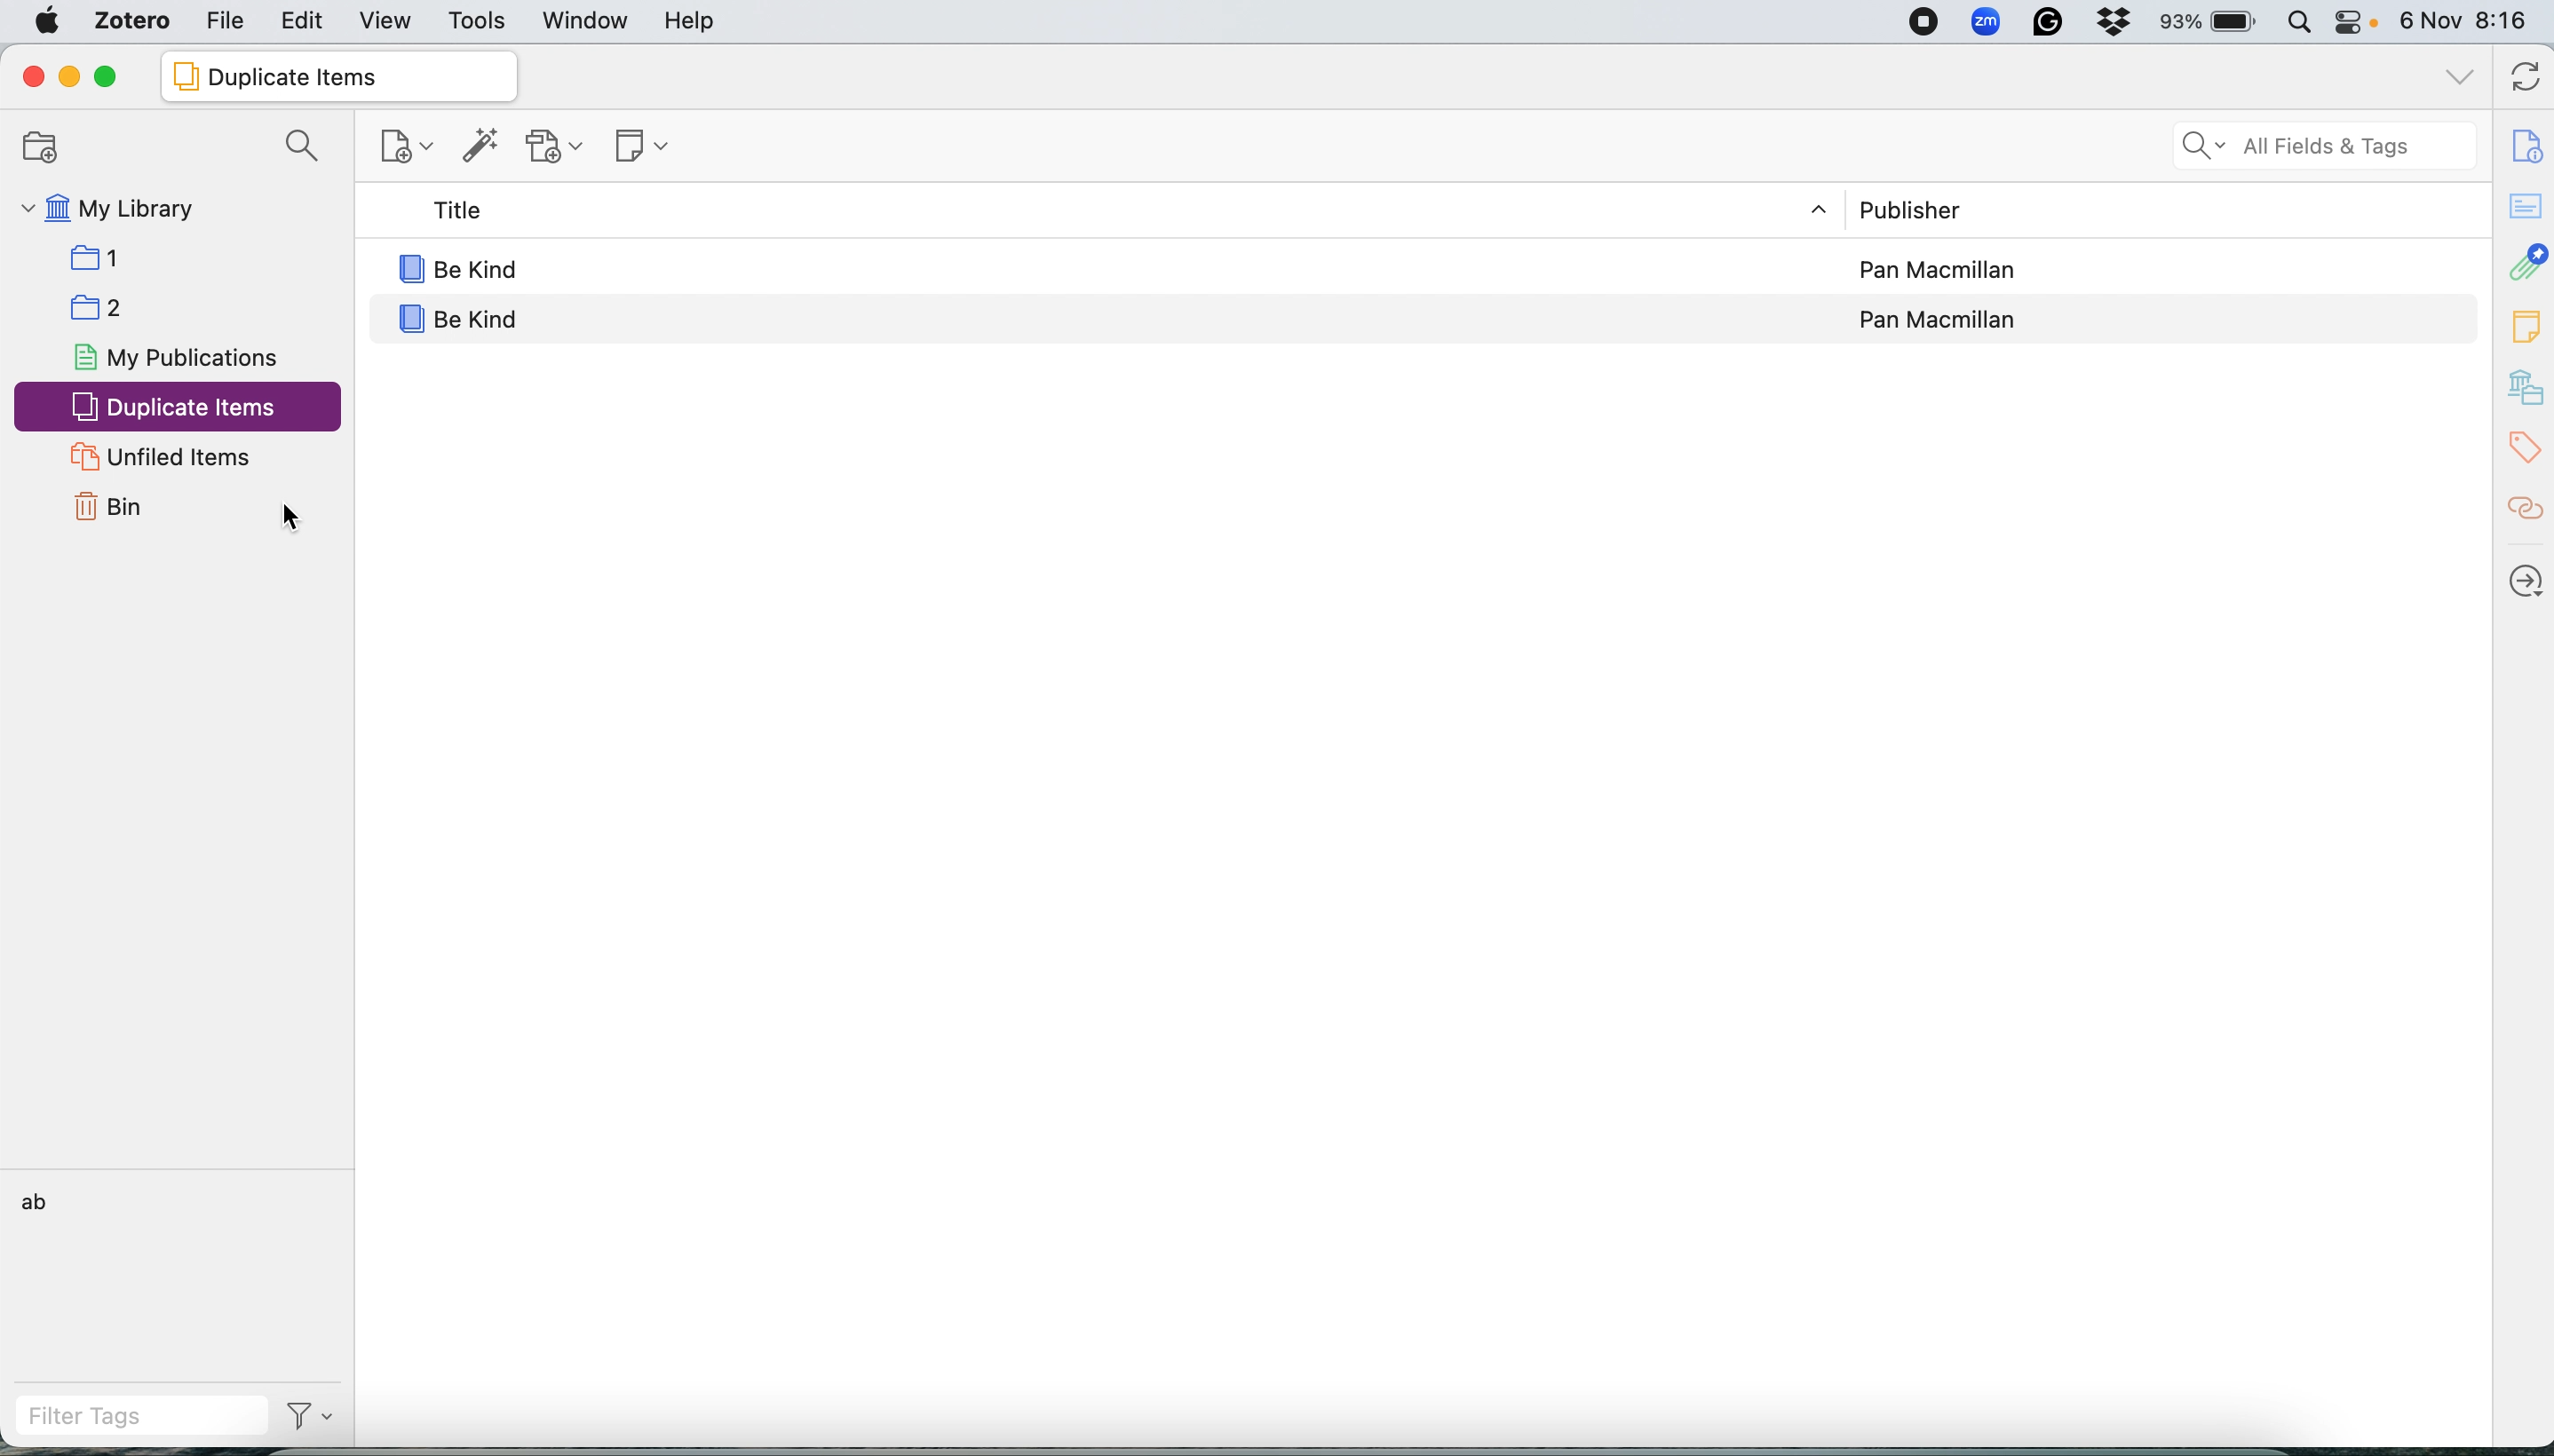 The image size is (2554, 1456). I want to click on Pan Macmilan, so click(1937, 312).